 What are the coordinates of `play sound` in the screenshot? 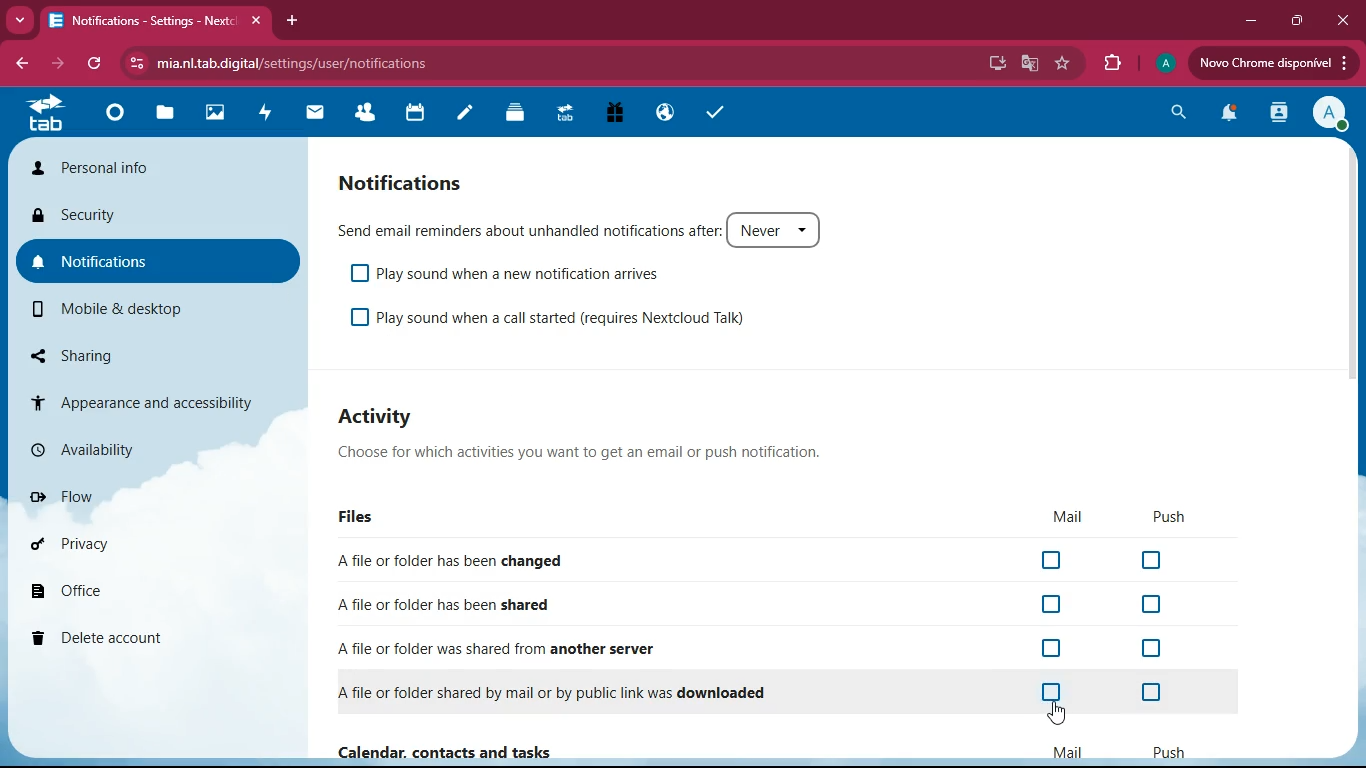 It's located at (511, 274).